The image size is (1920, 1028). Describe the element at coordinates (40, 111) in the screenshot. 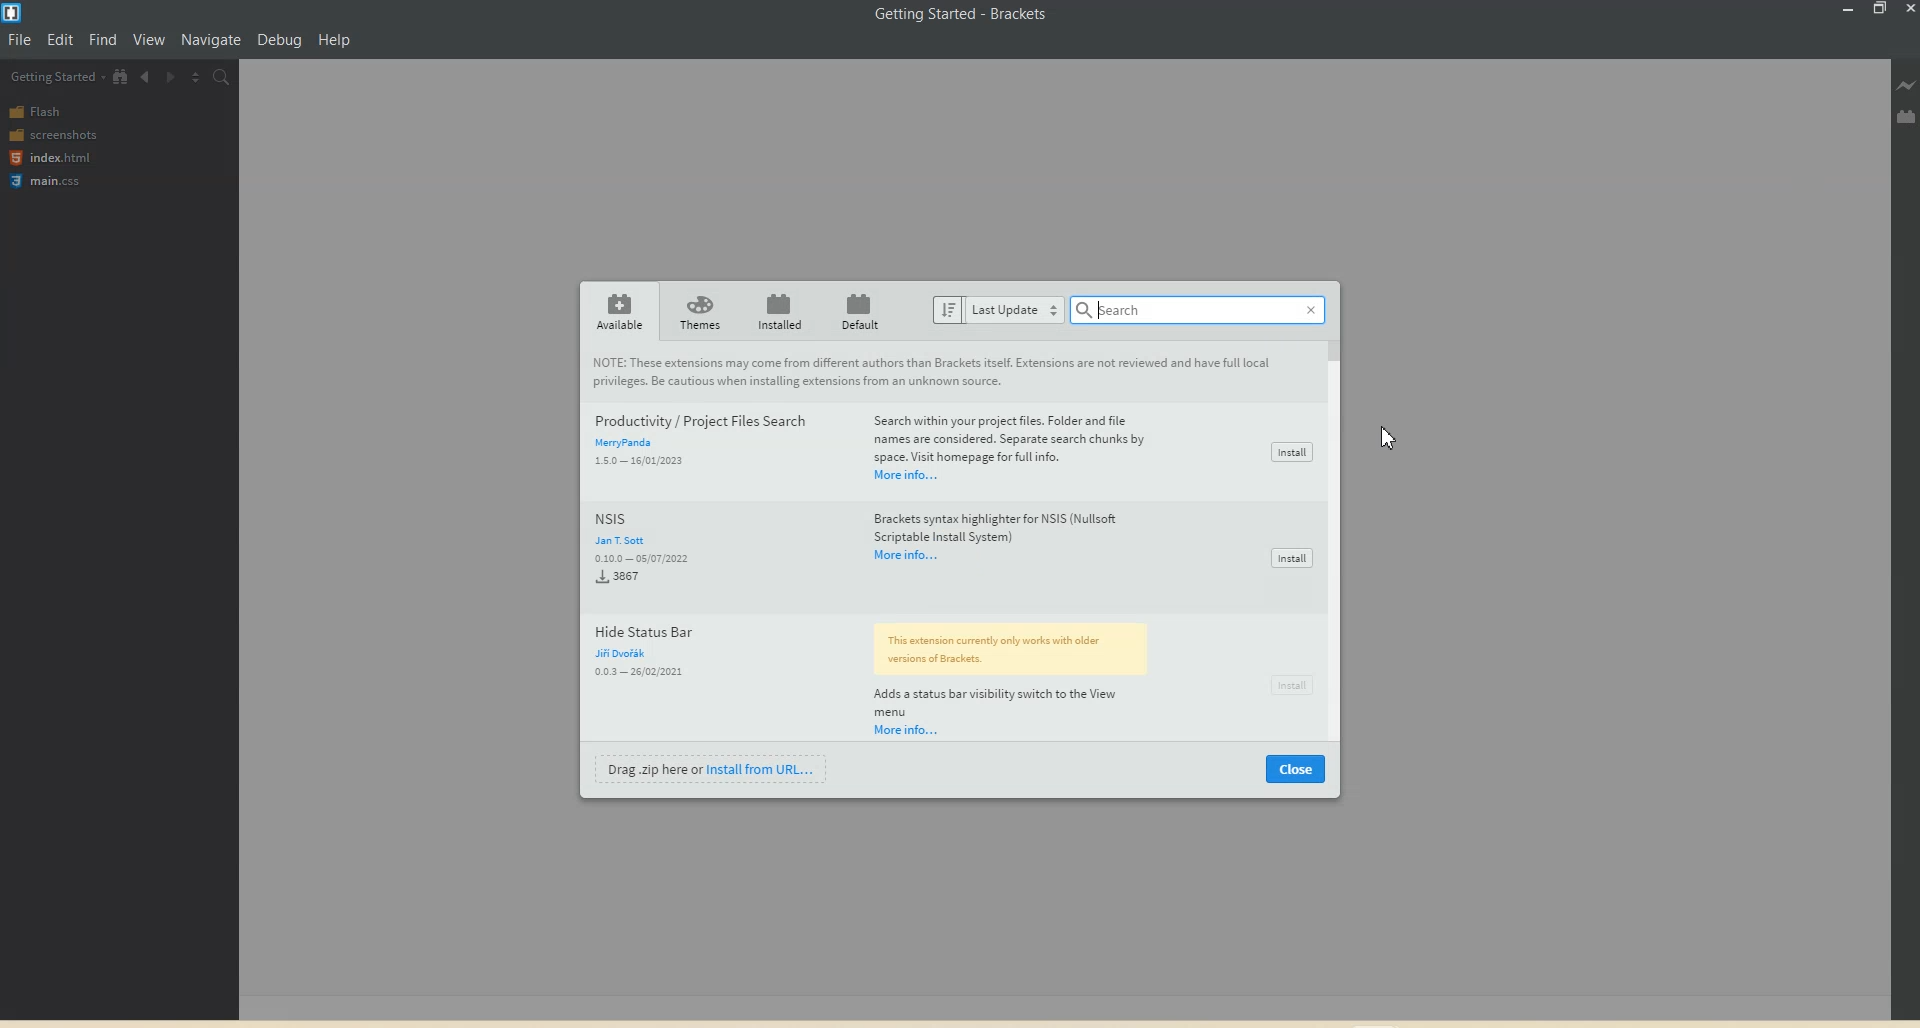

I see `Flash` at that location.